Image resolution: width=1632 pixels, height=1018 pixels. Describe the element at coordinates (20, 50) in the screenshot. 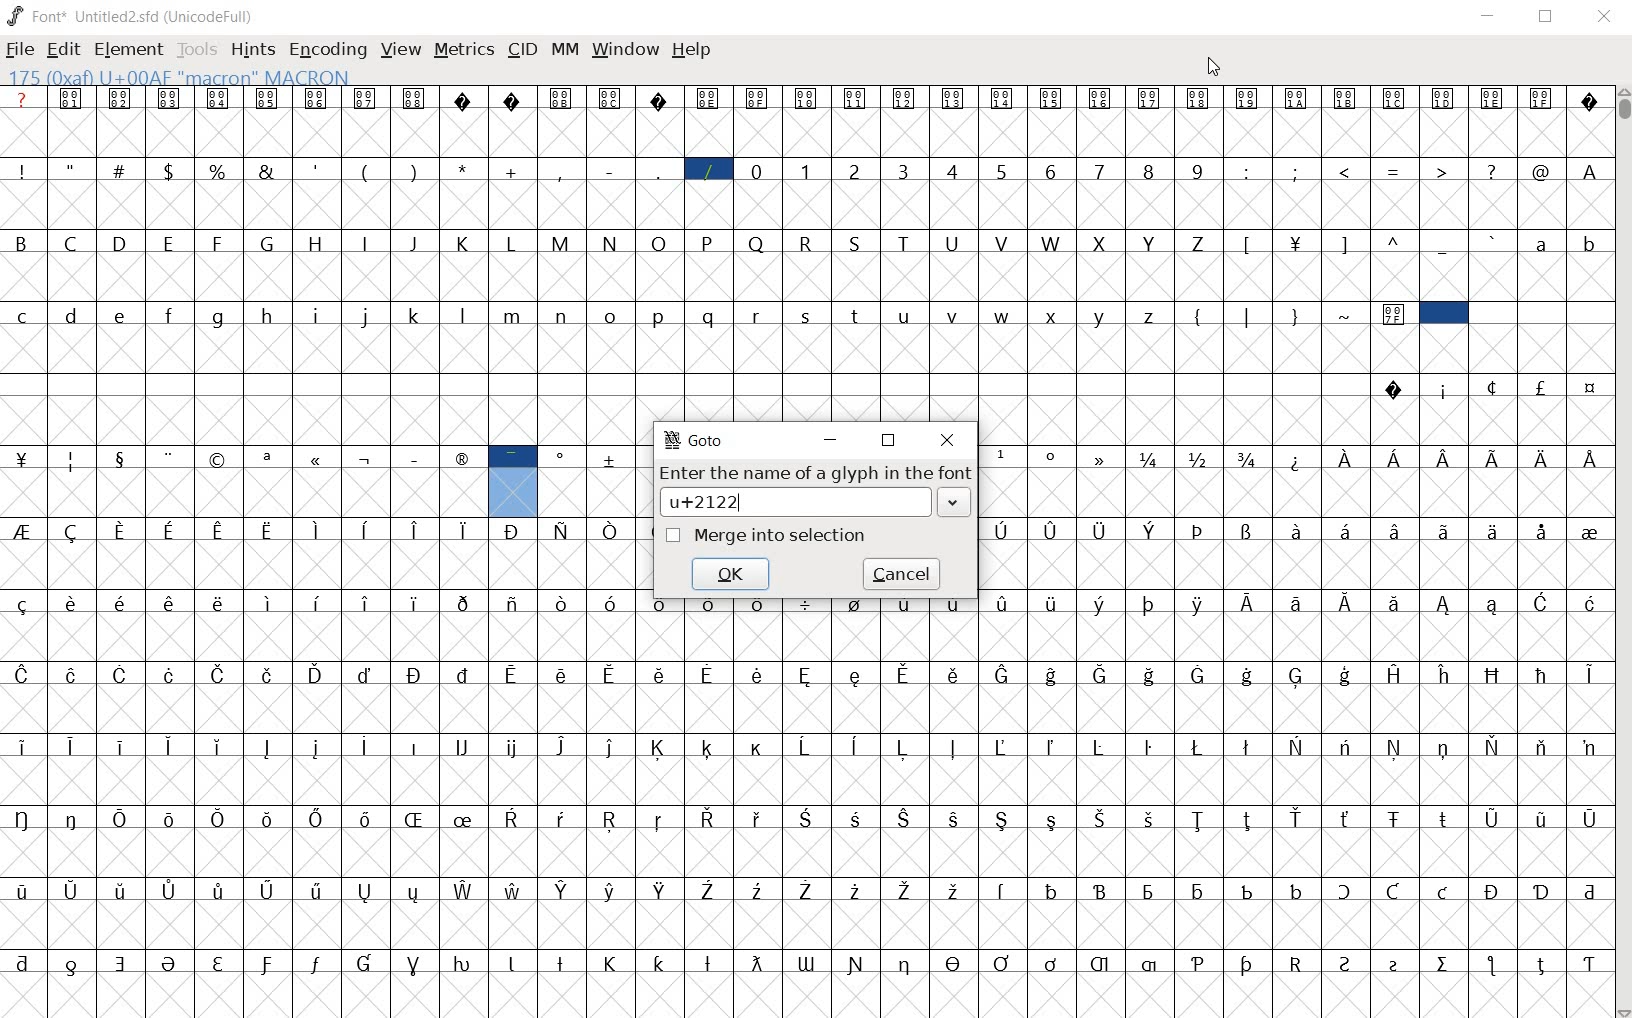

I see `FILE` at that location.